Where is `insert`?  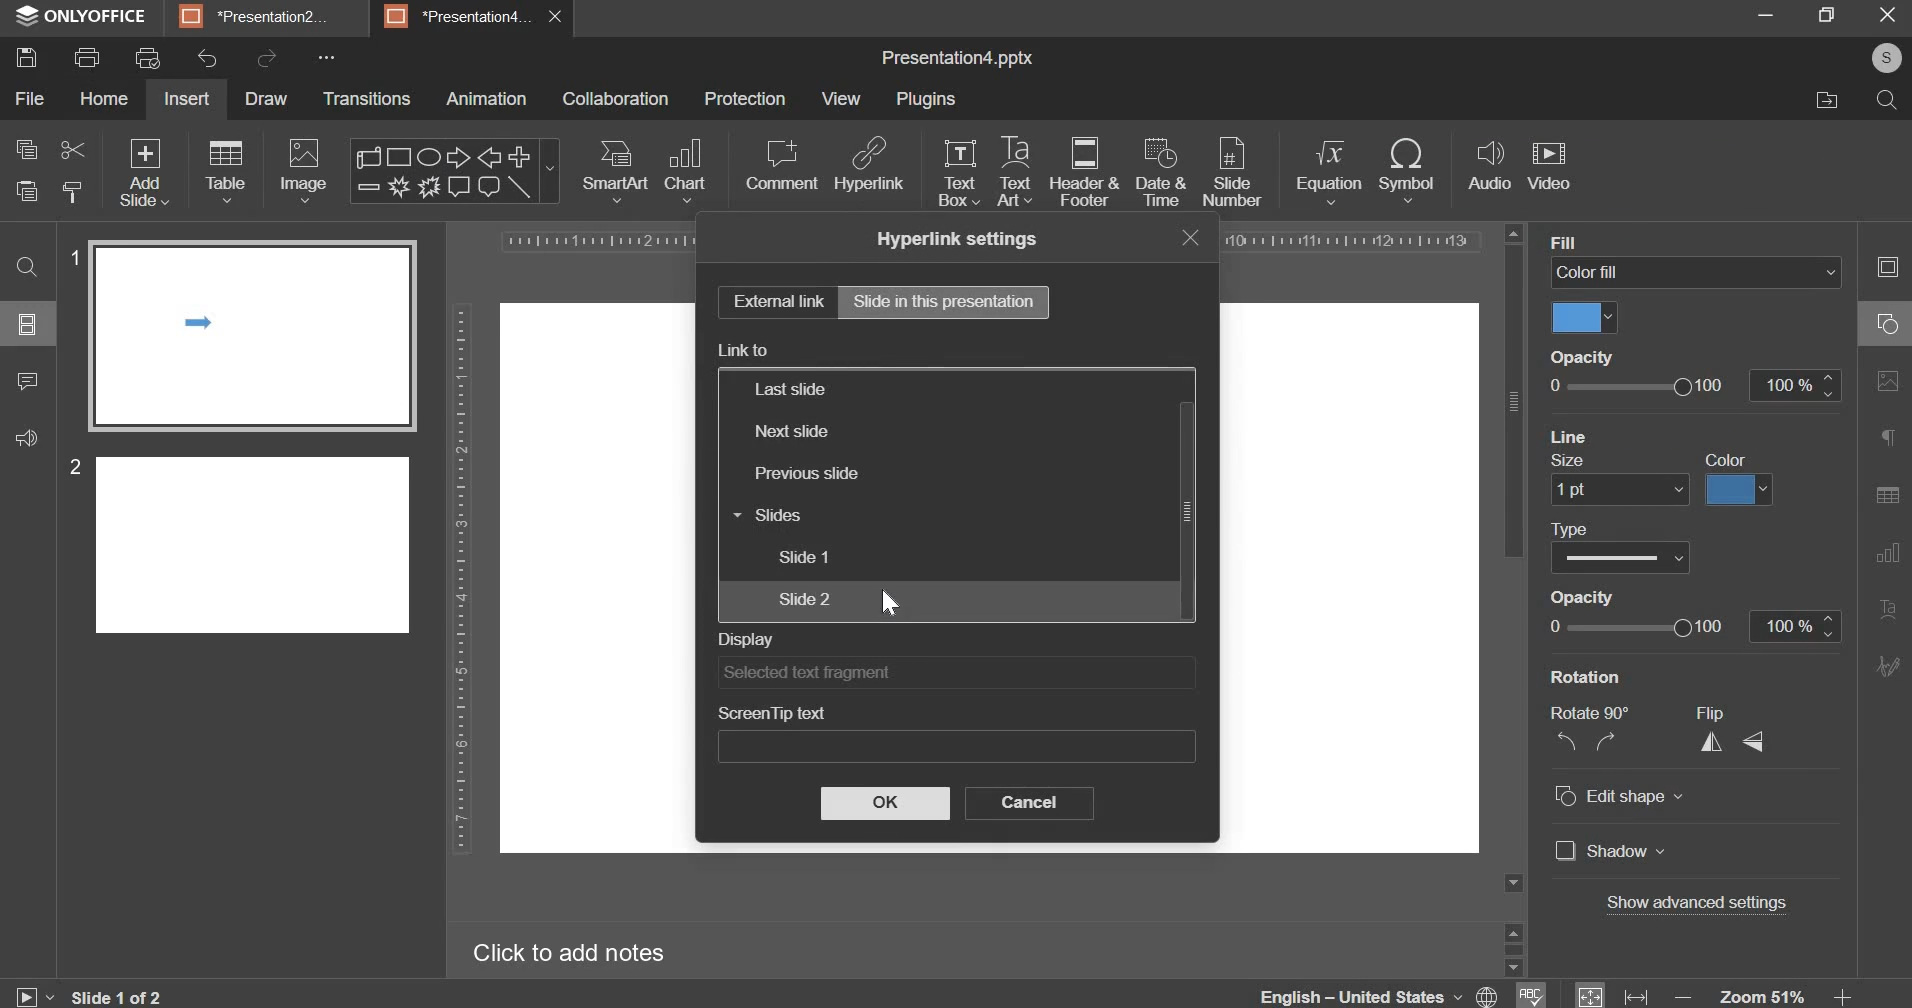
insert is located at coordinates (187, 99).